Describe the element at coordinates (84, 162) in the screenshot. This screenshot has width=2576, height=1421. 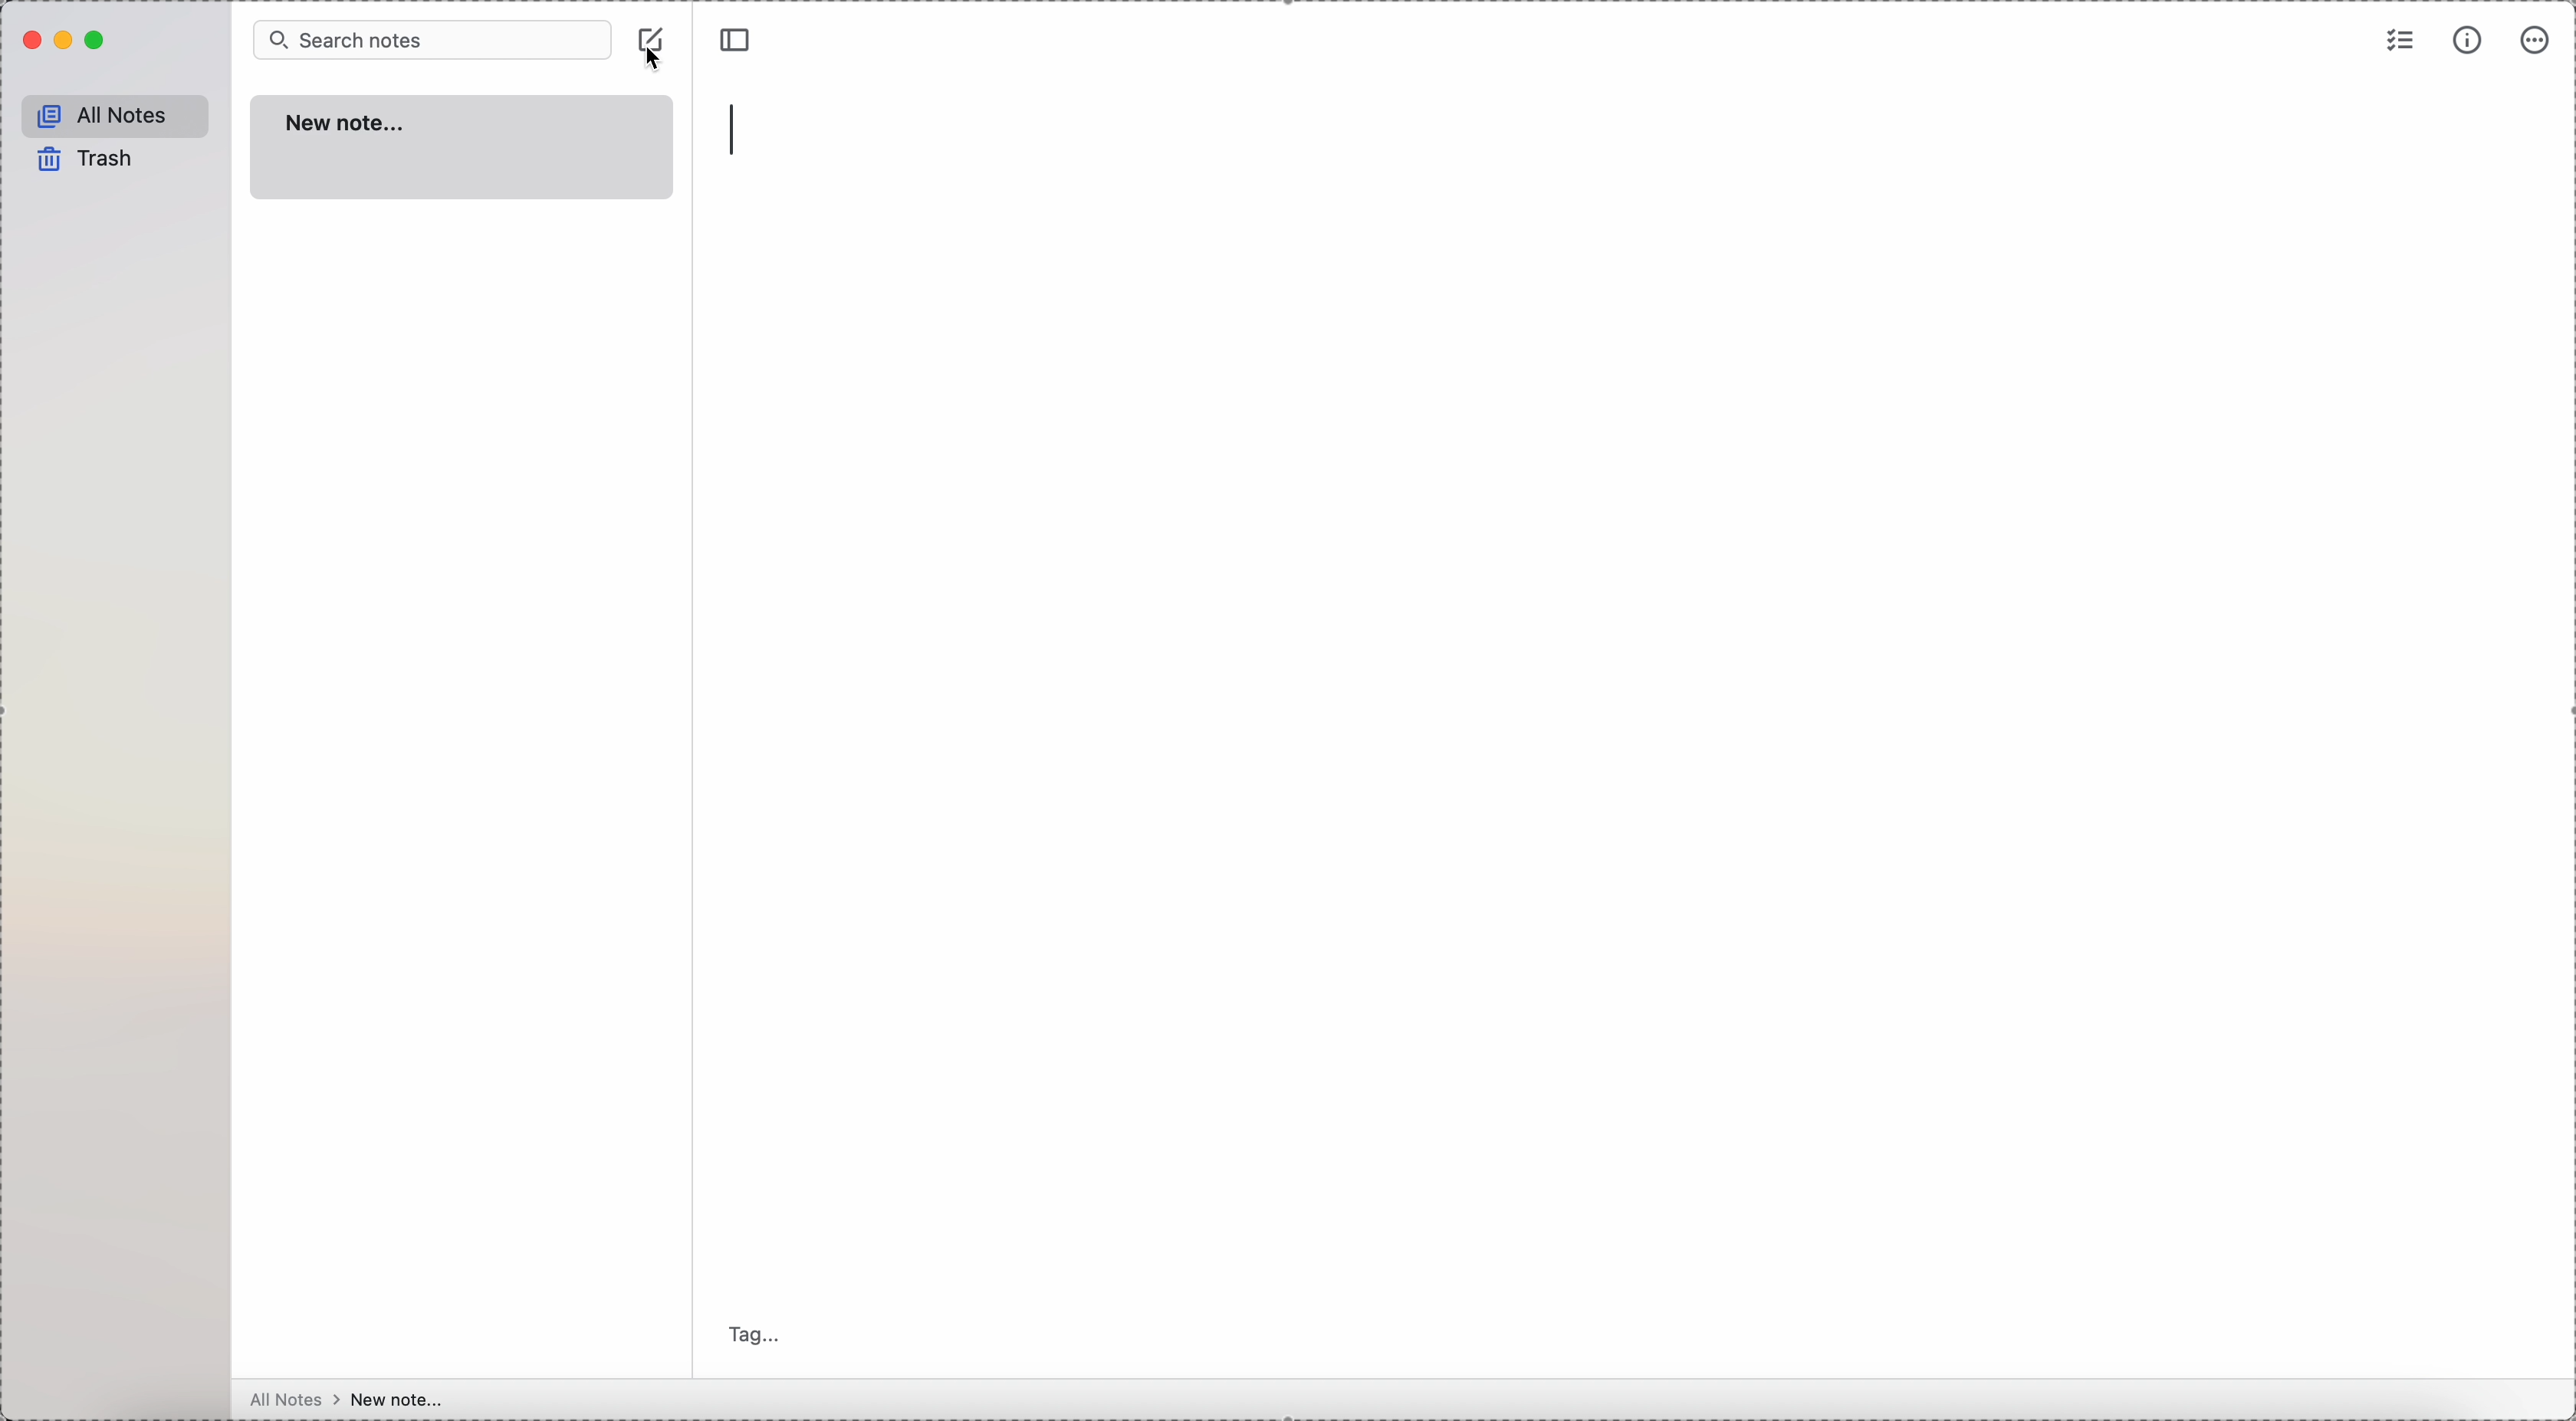
I see `trash` at that location.